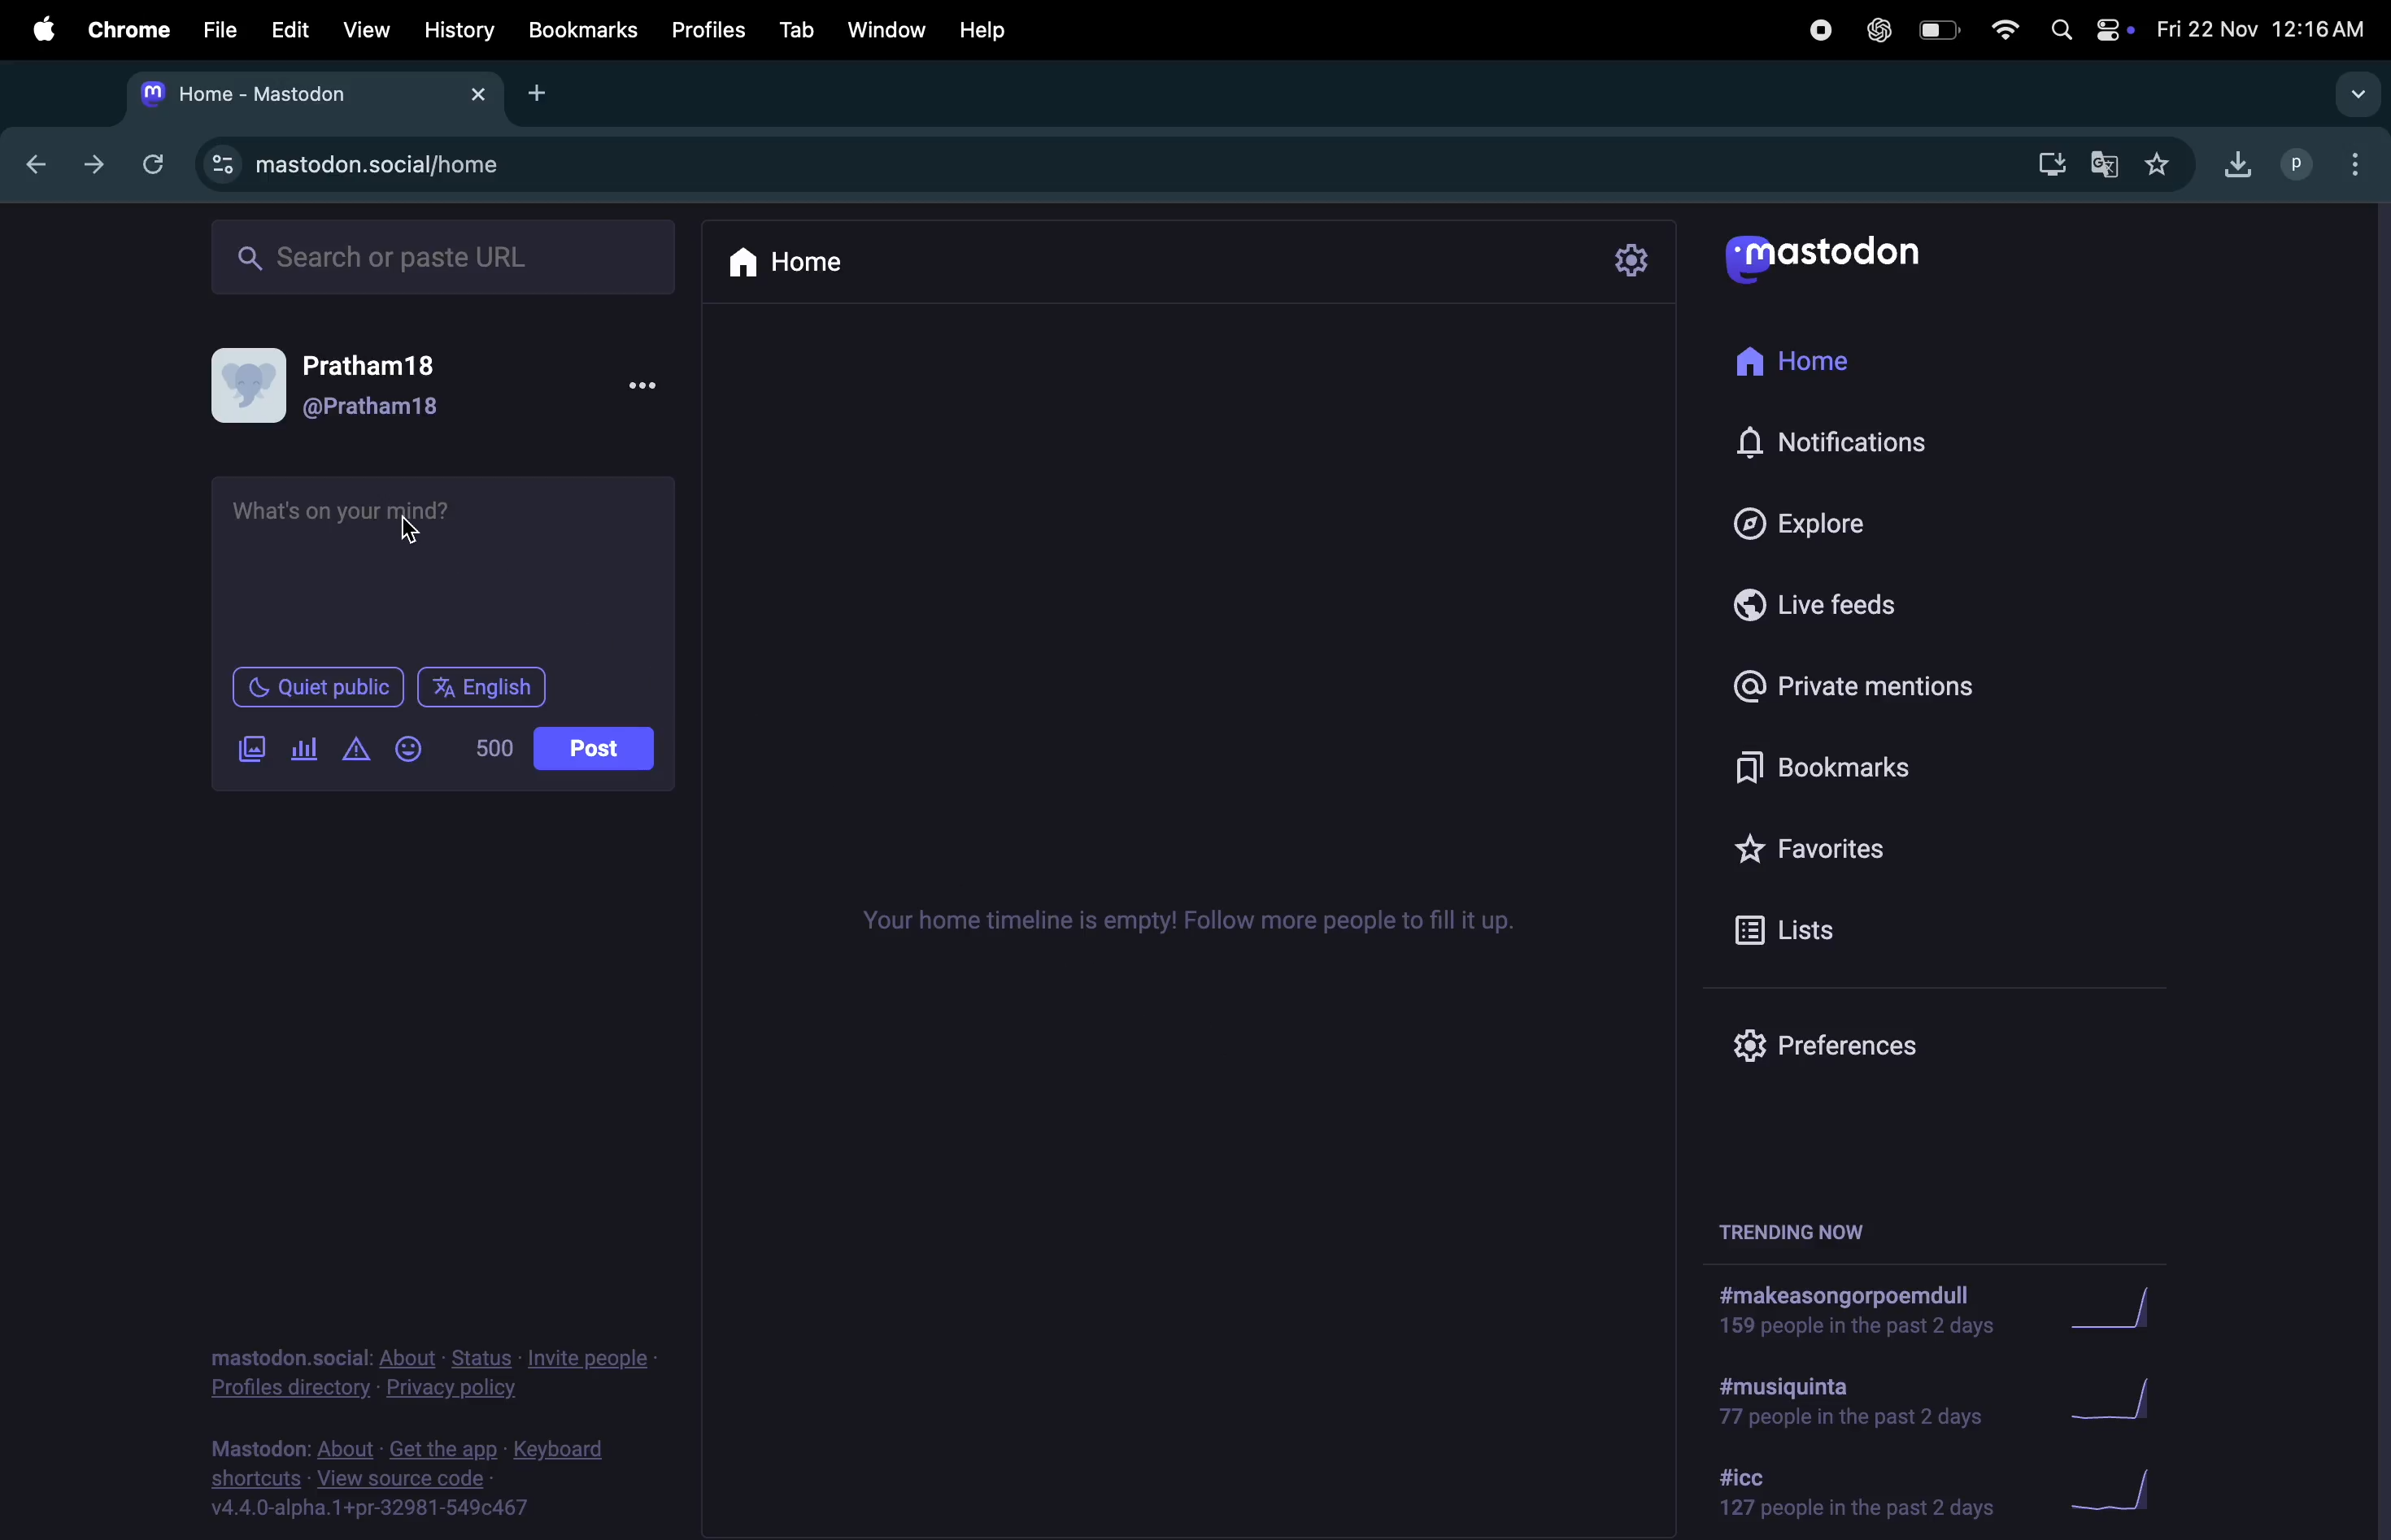  What do you see at coordinates (1827, 845) in the screenshot?
I see `favourites` at bounding box center [1827, 845].